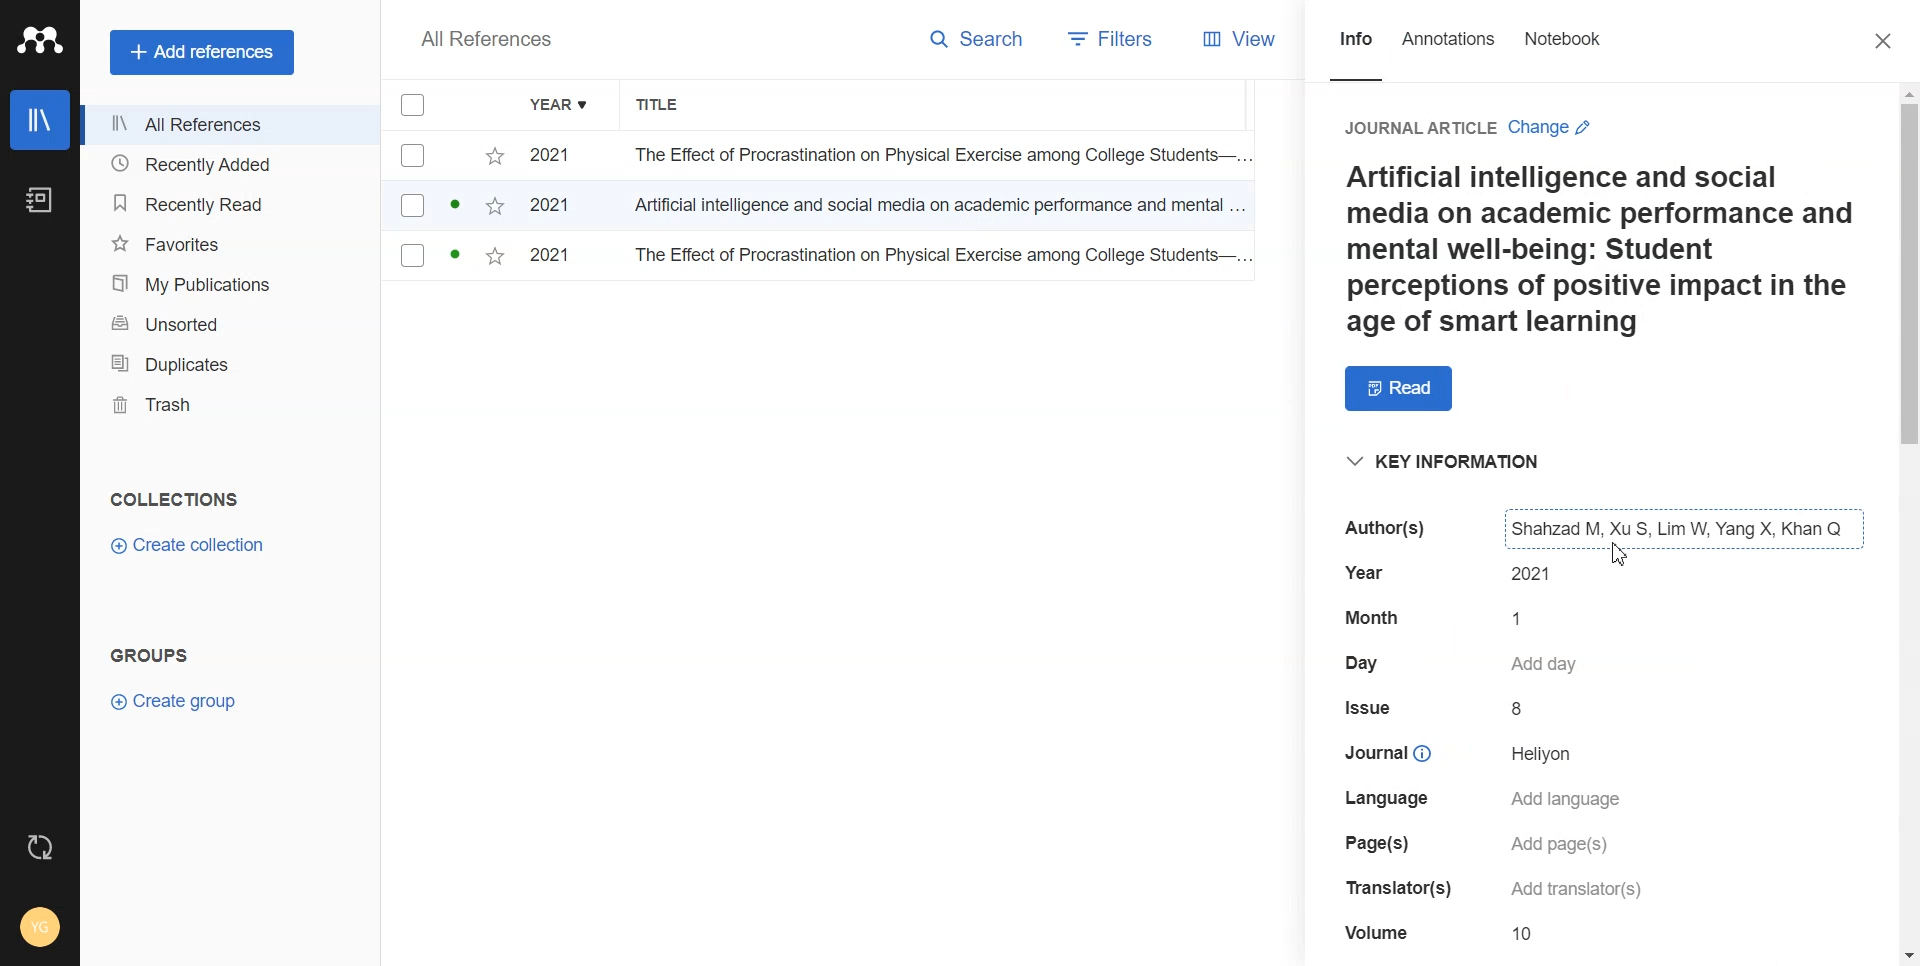 The width and height of the screenshot is (1920, 966). I want to click on Checkmarks, so click(414, 106).